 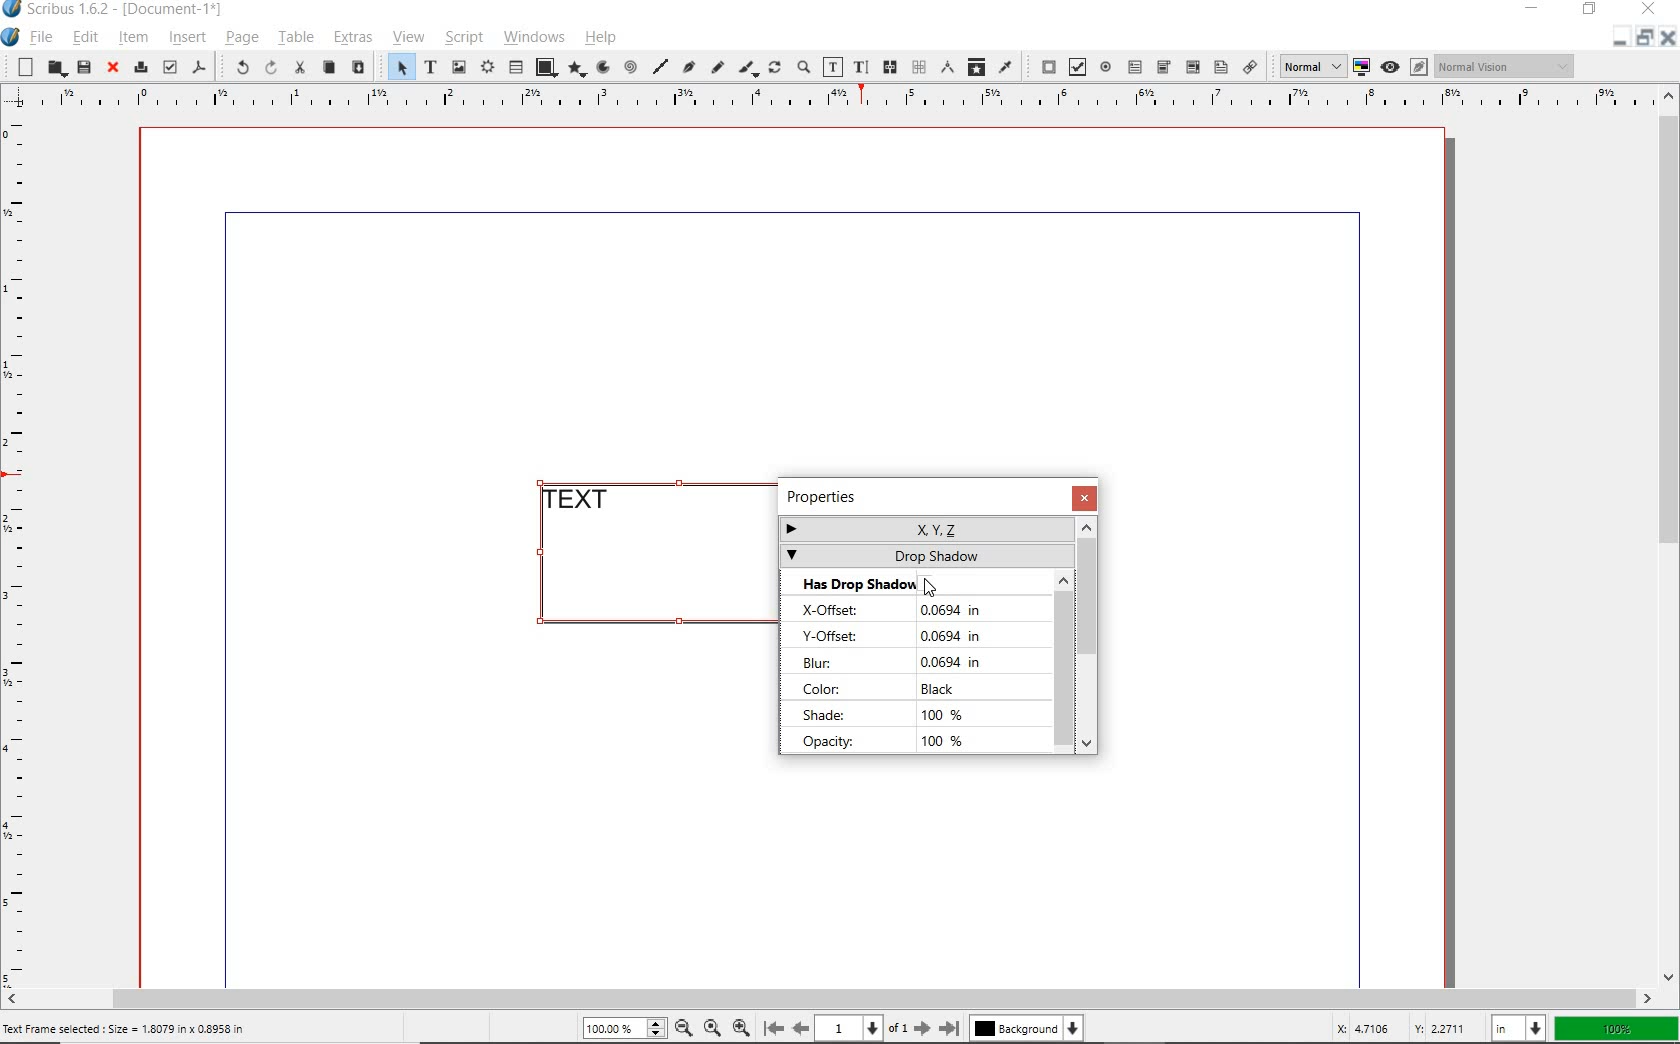 What do you see at coordinates (924, 556) in the screenshot?
I see `drop shadow` at bounding box center [924, 556].